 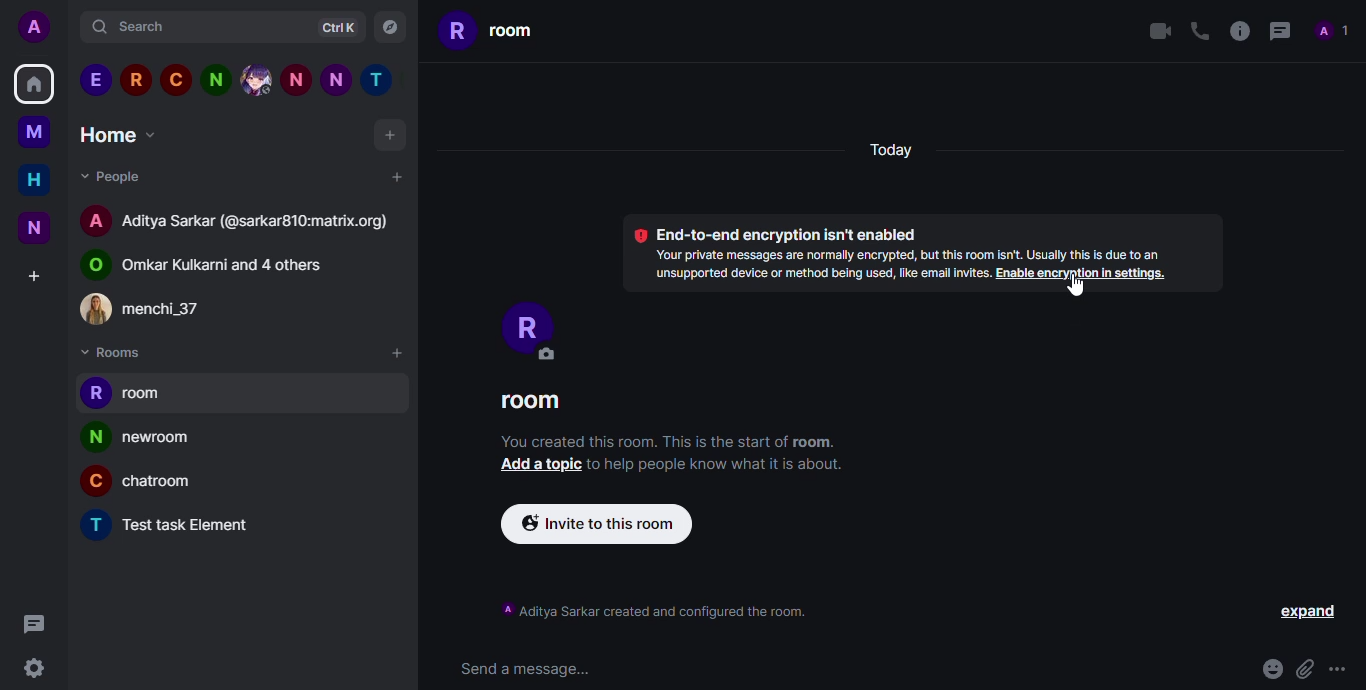 What do you see at coordinates (536, 464) in the screenshot?
I see `add topic` at bounding box center [536, 464].